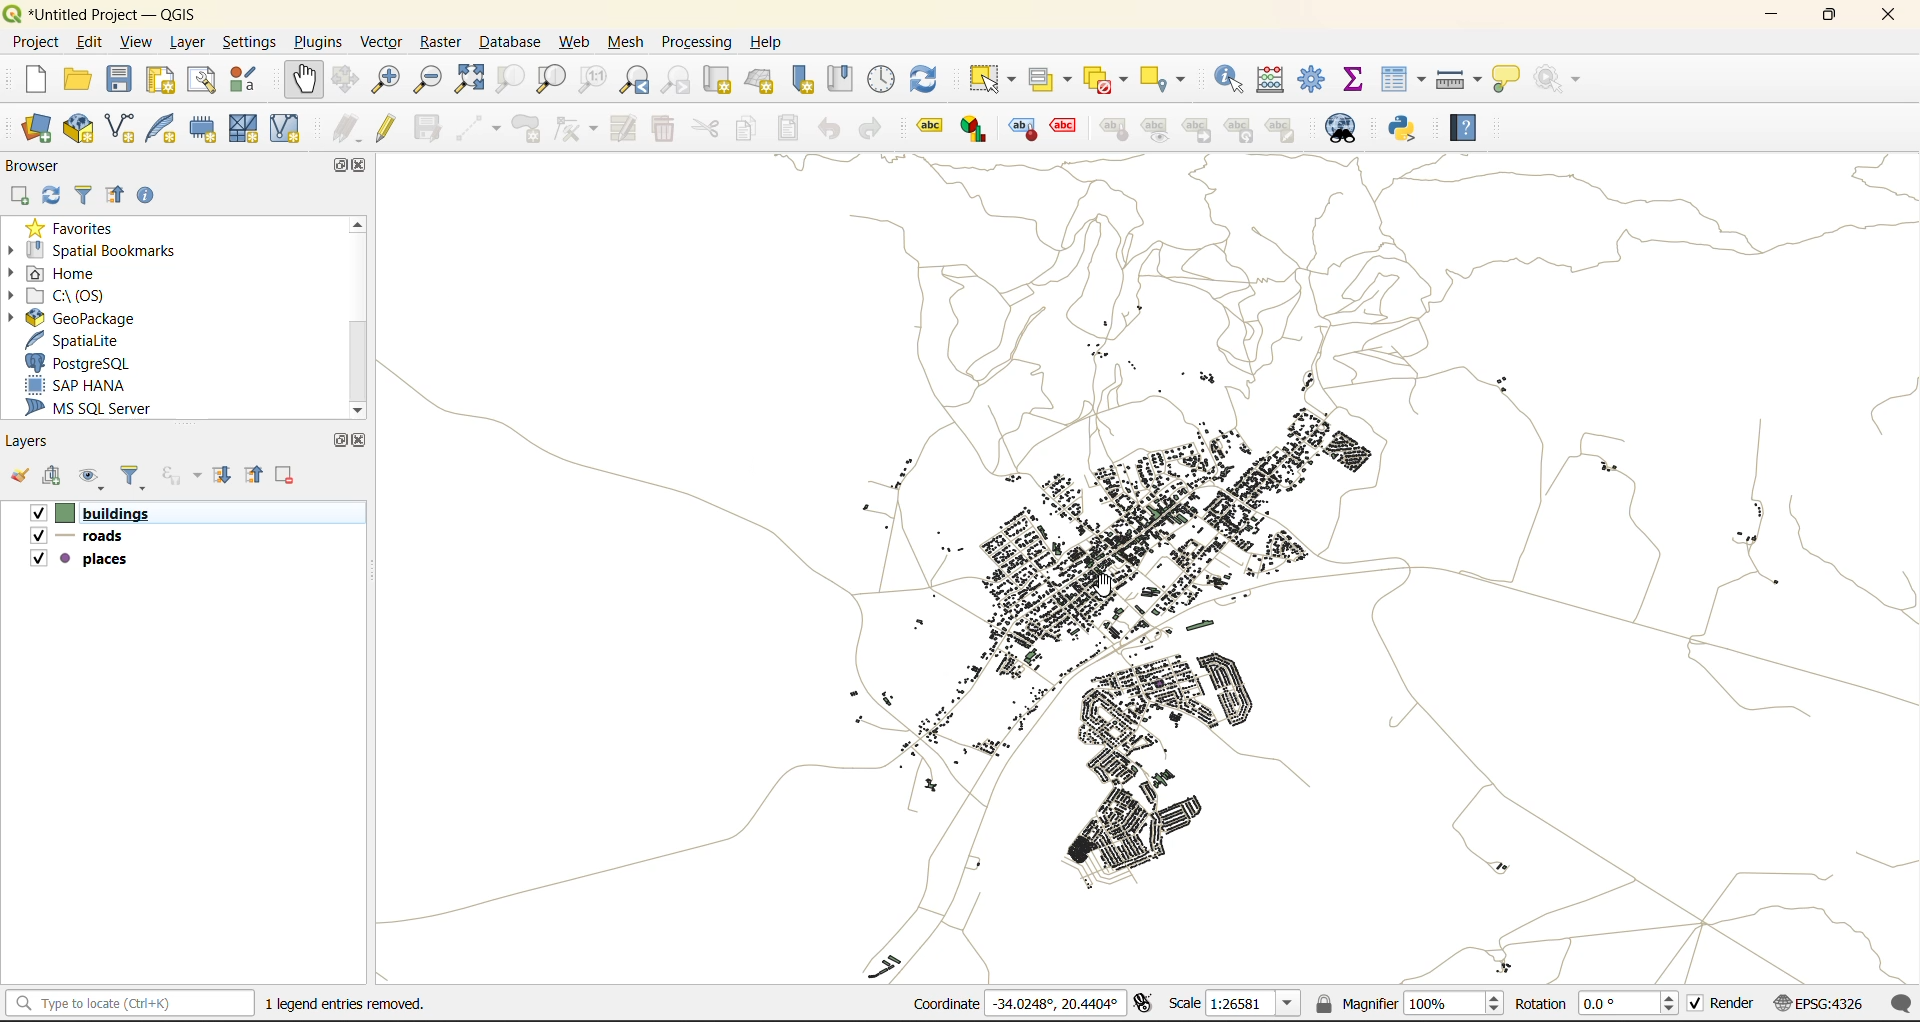 This screenshot has width=1920, height=1022. I want to click on edits, so click(345, 126).